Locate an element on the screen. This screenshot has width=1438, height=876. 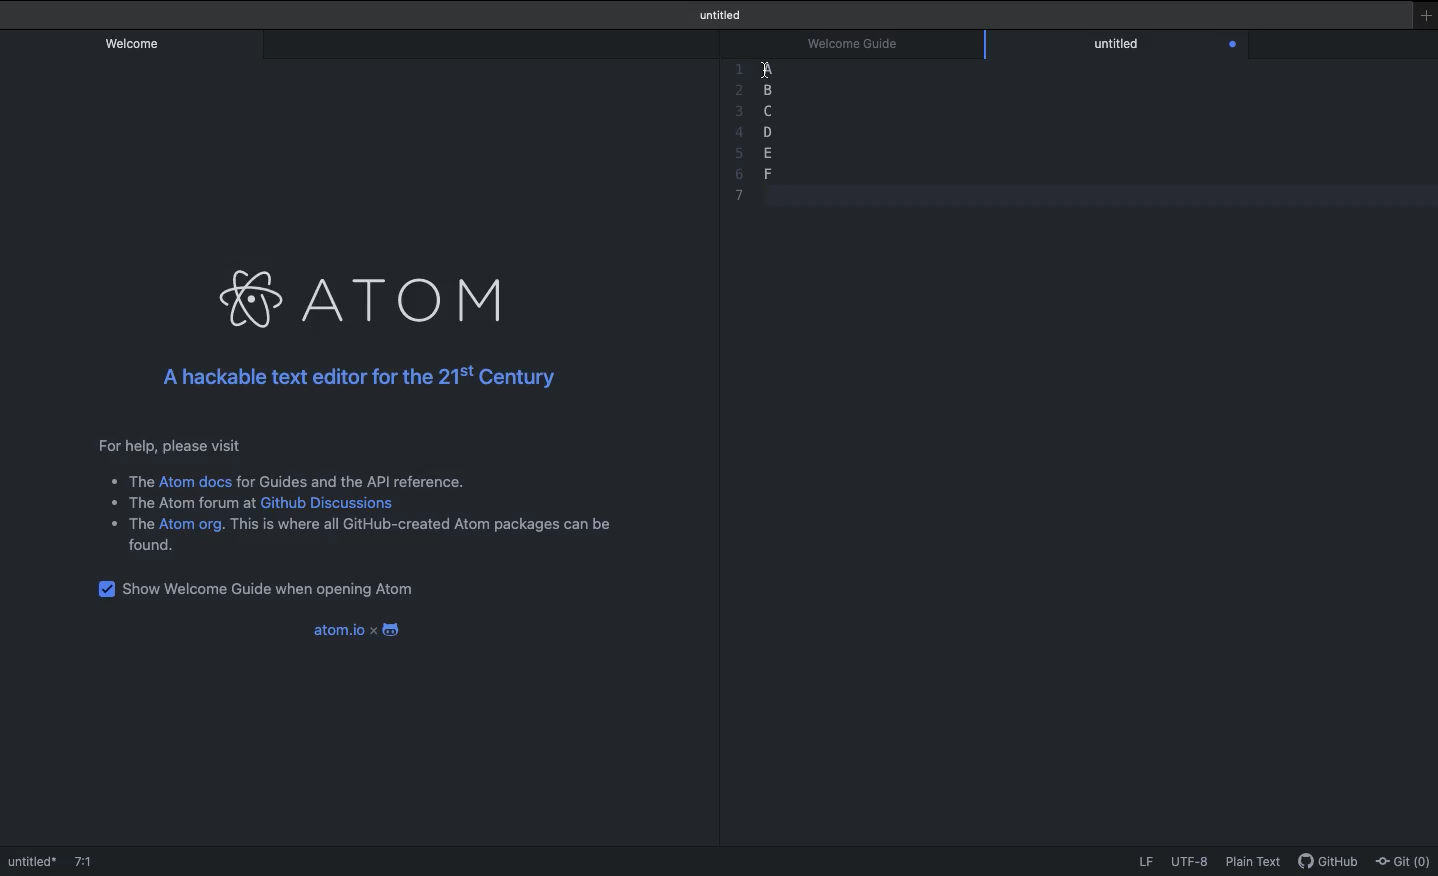
Close is located at coordinates (1233, 45).